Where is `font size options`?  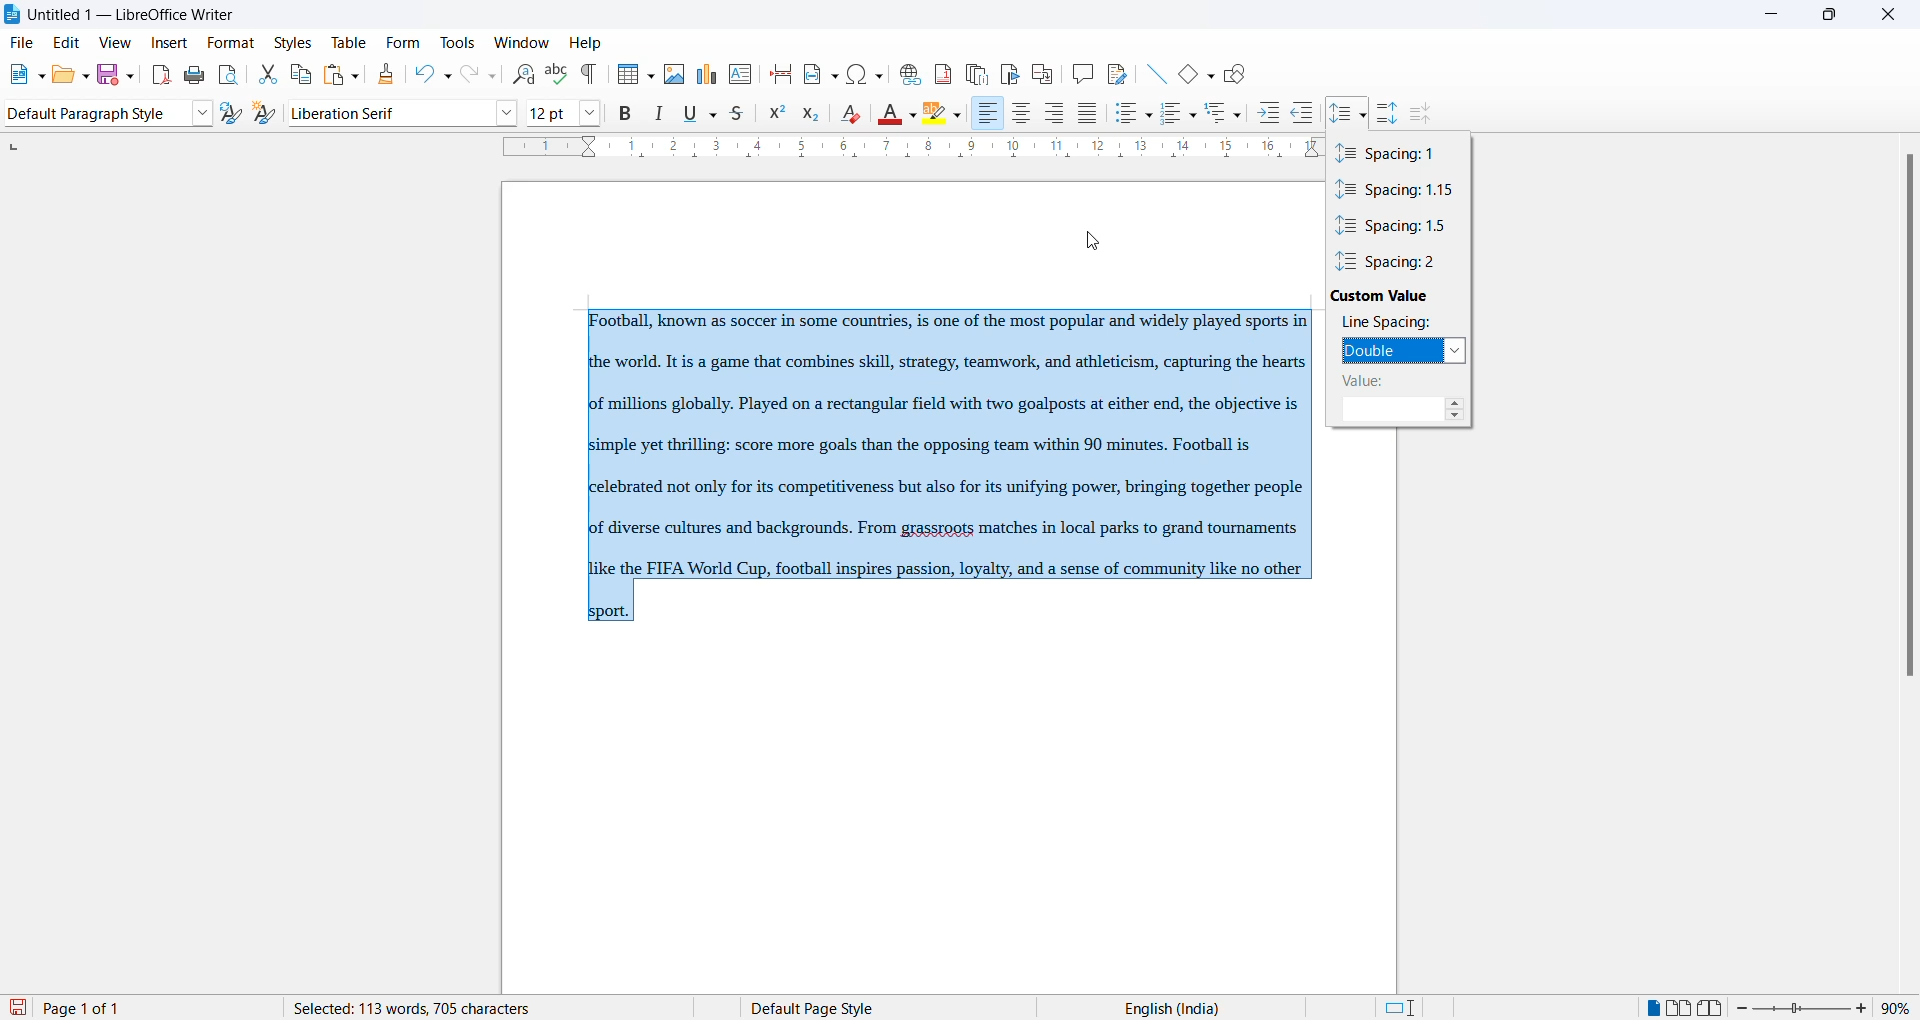 font size options is located at coordinates (590, 113).